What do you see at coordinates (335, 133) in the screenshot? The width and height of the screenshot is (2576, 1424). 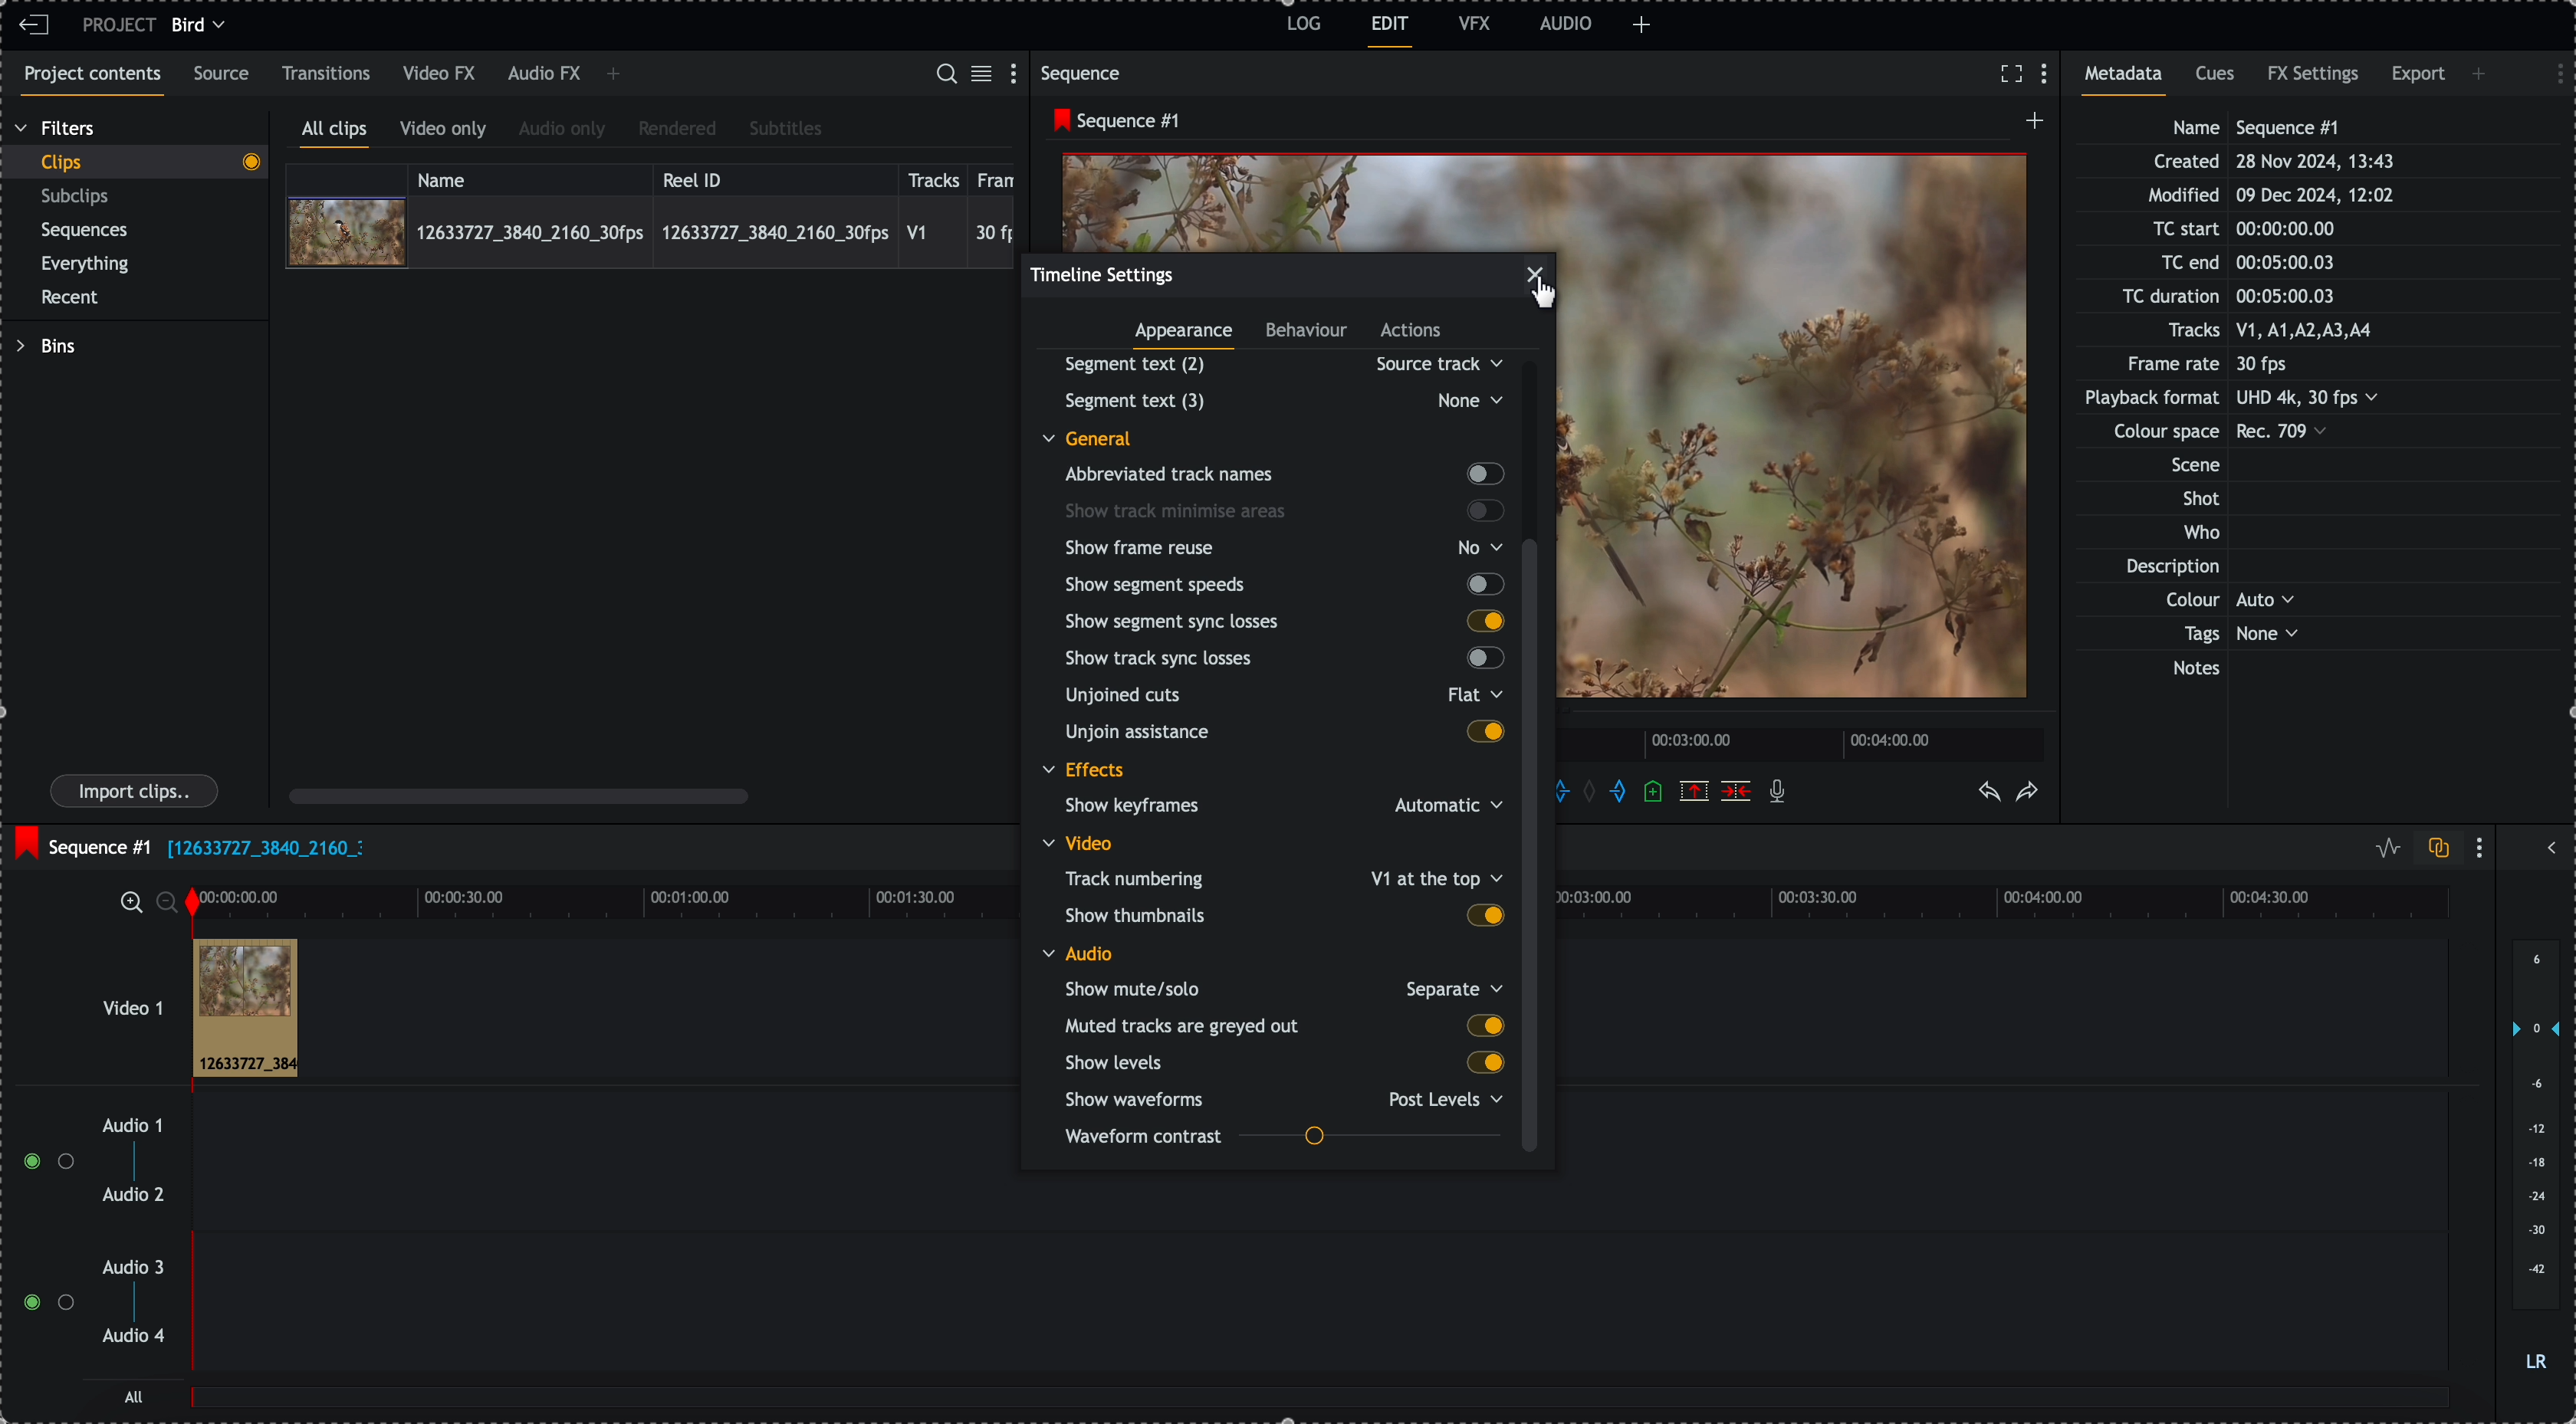 I see `all clips` at bounding box center [335, 133].